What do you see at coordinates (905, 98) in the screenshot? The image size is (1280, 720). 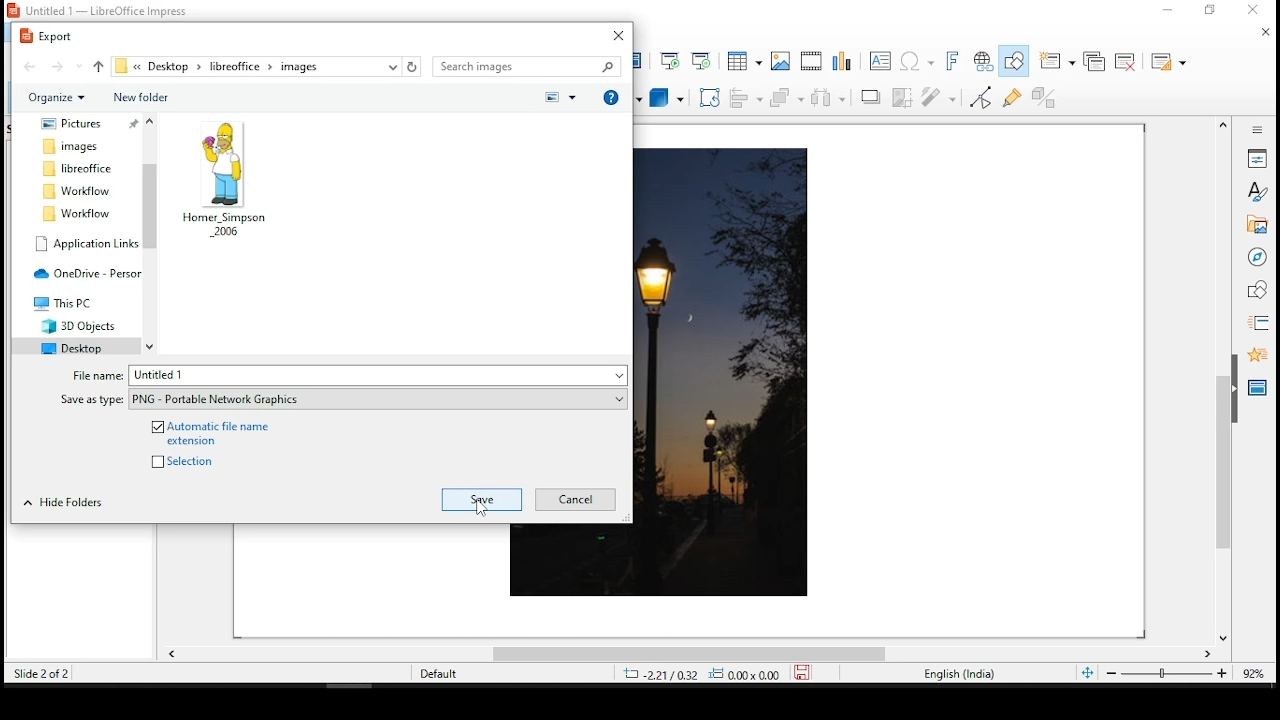 I see `crop image` at bounding box center [905, 98].